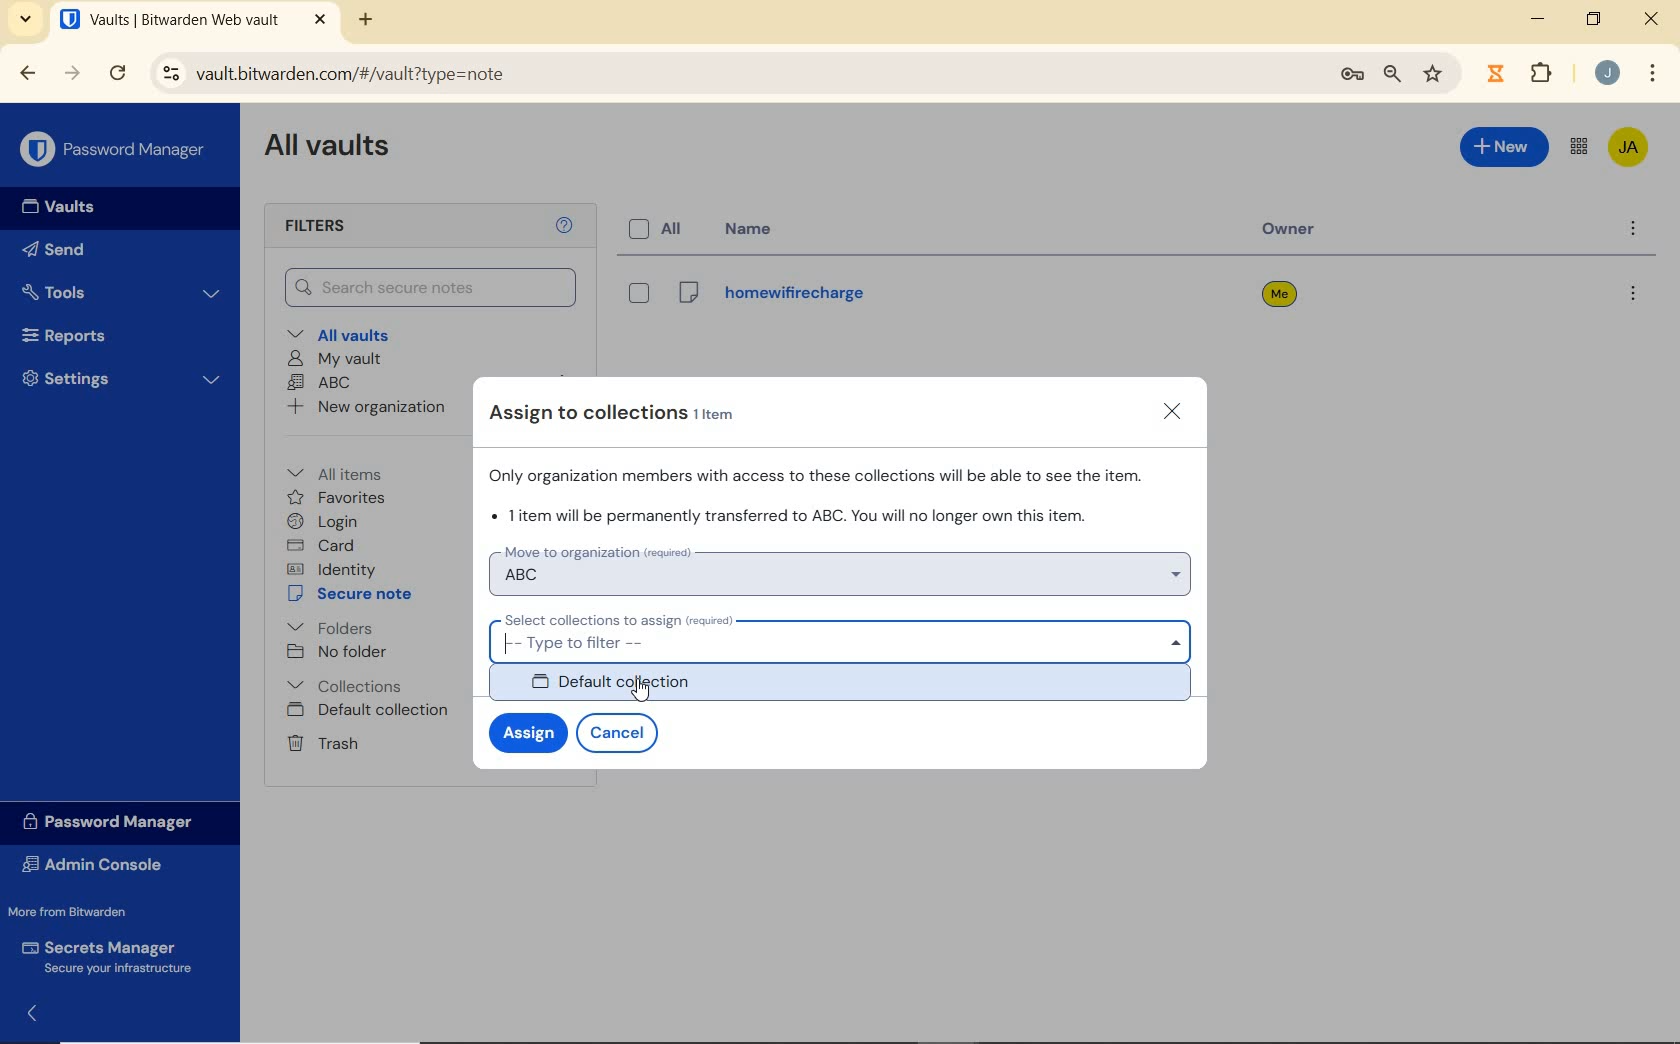 This screenshot has height=1044, width=1680. I want to click on login, so click(326, 521).